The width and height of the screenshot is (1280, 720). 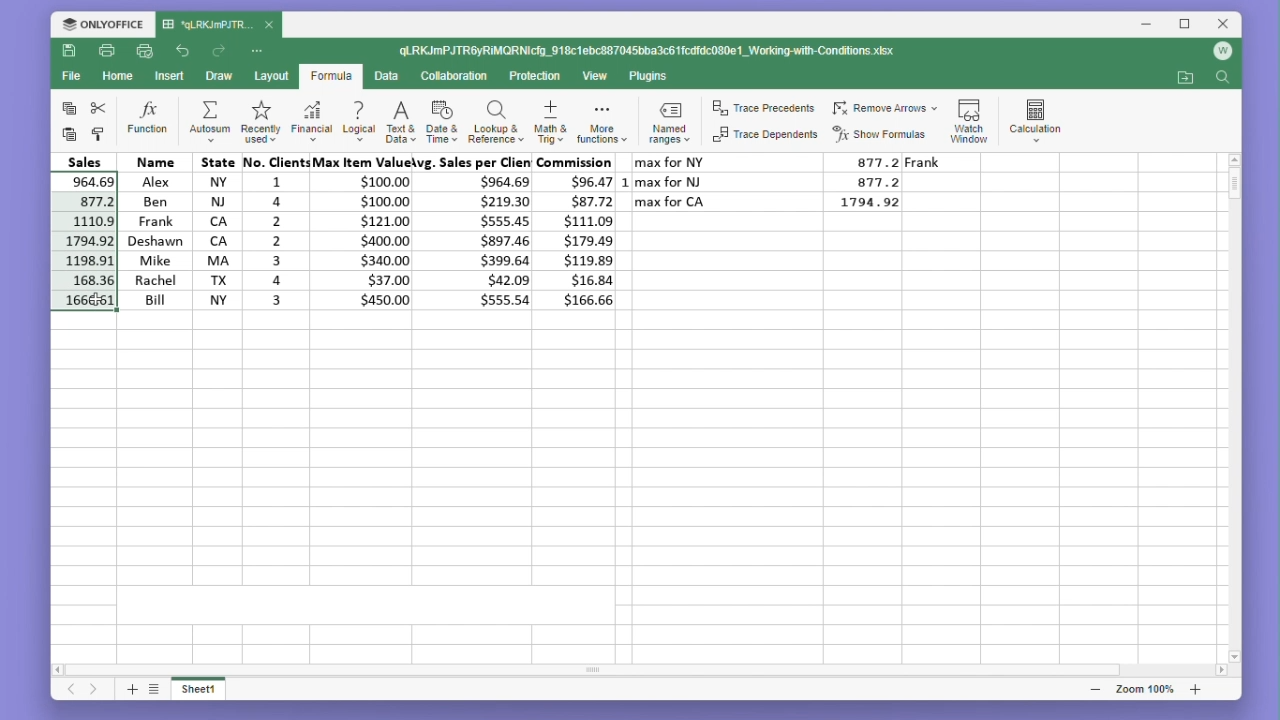 What do you see at coordinates (312, 120) in the screenshot?
I see `Financial` at bounding box center [312, 120].